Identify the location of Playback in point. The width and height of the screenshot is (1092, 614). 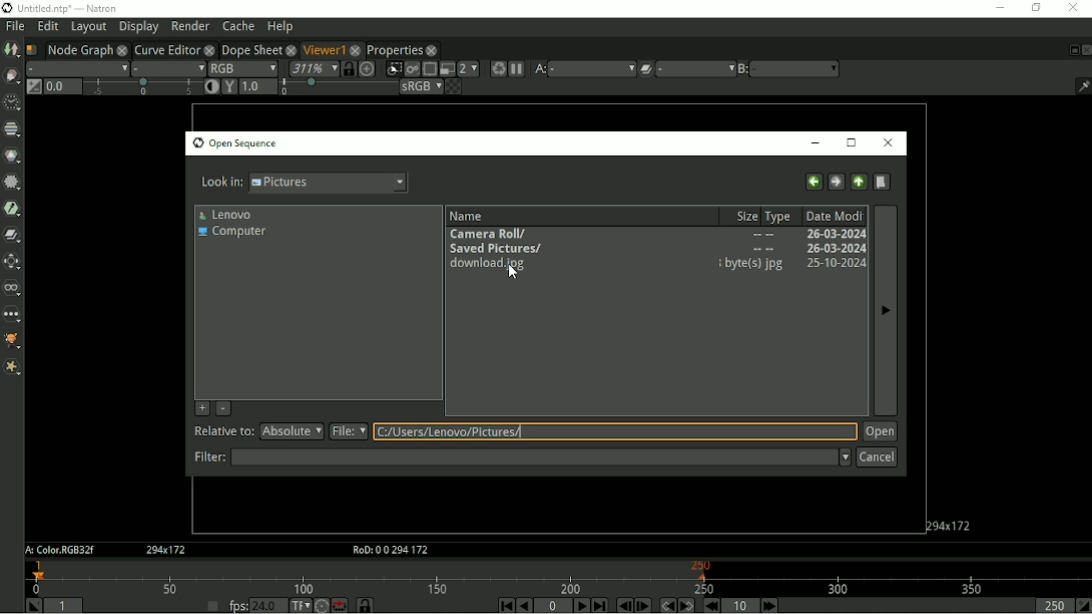
(66, 605).